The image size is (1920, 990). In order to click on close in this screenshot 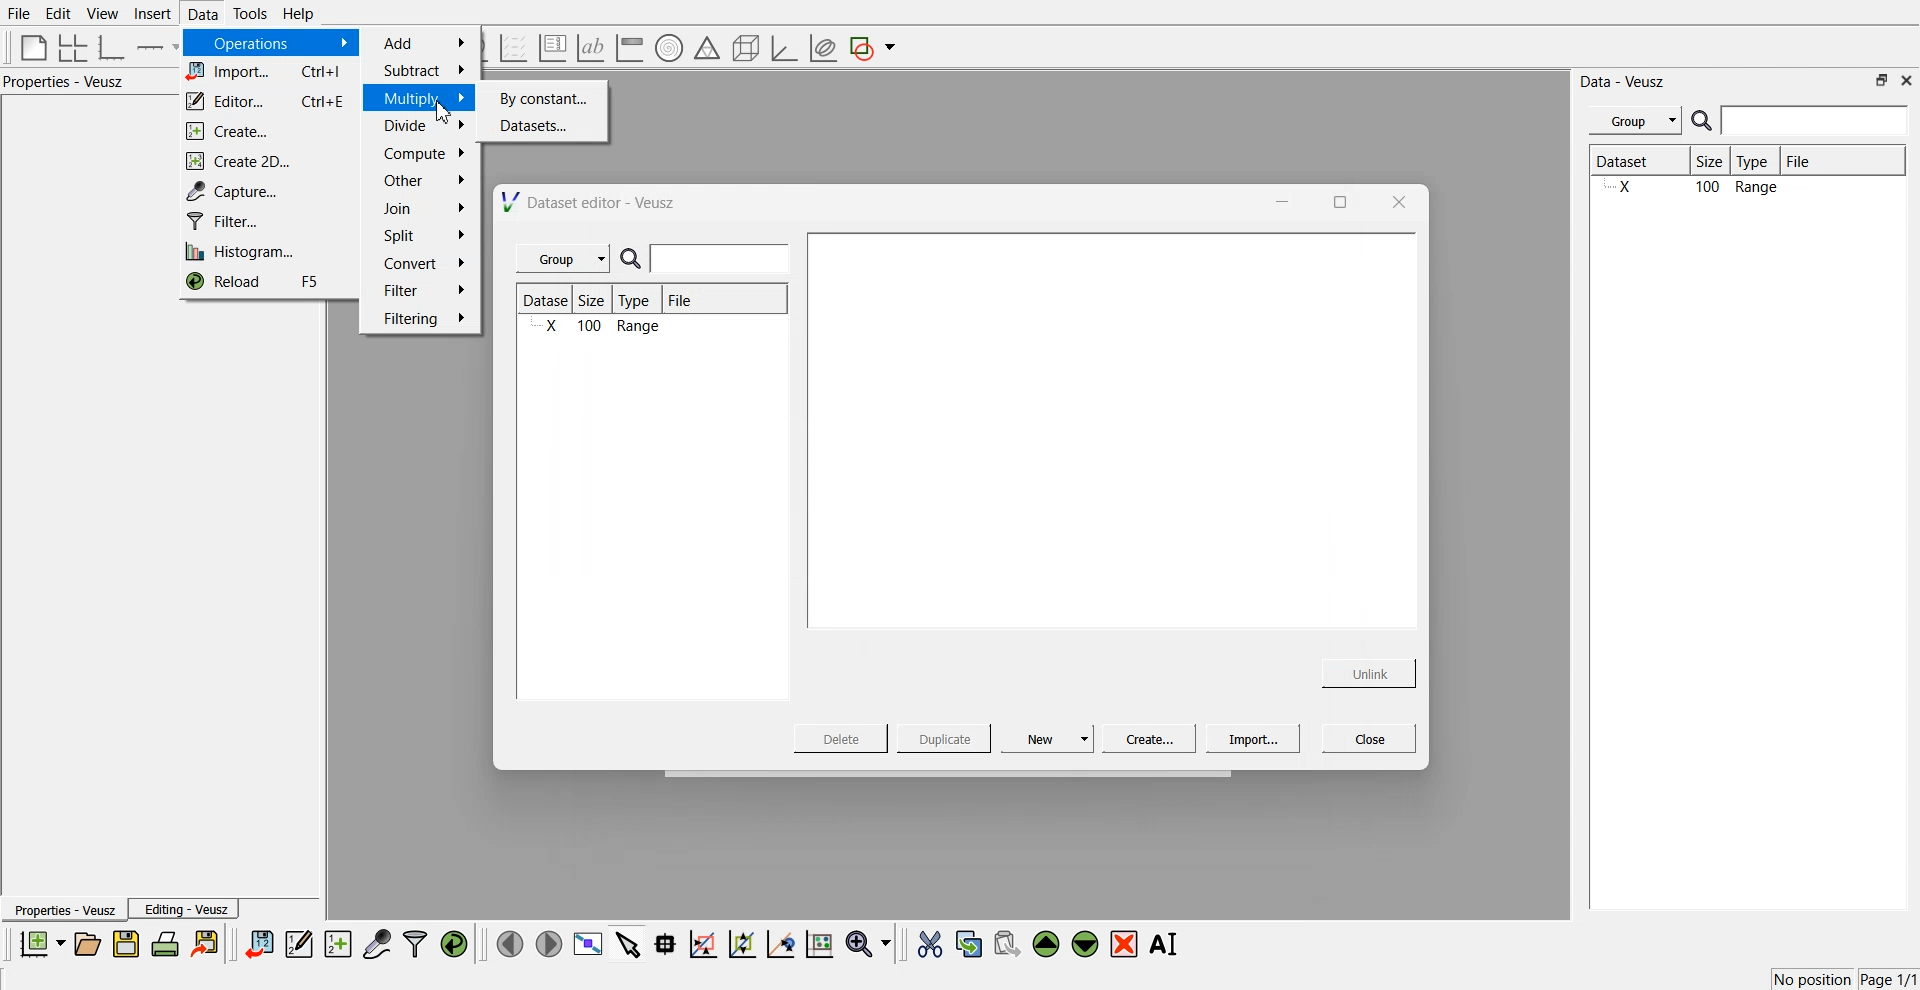, I will do `click(1397, 201)`.